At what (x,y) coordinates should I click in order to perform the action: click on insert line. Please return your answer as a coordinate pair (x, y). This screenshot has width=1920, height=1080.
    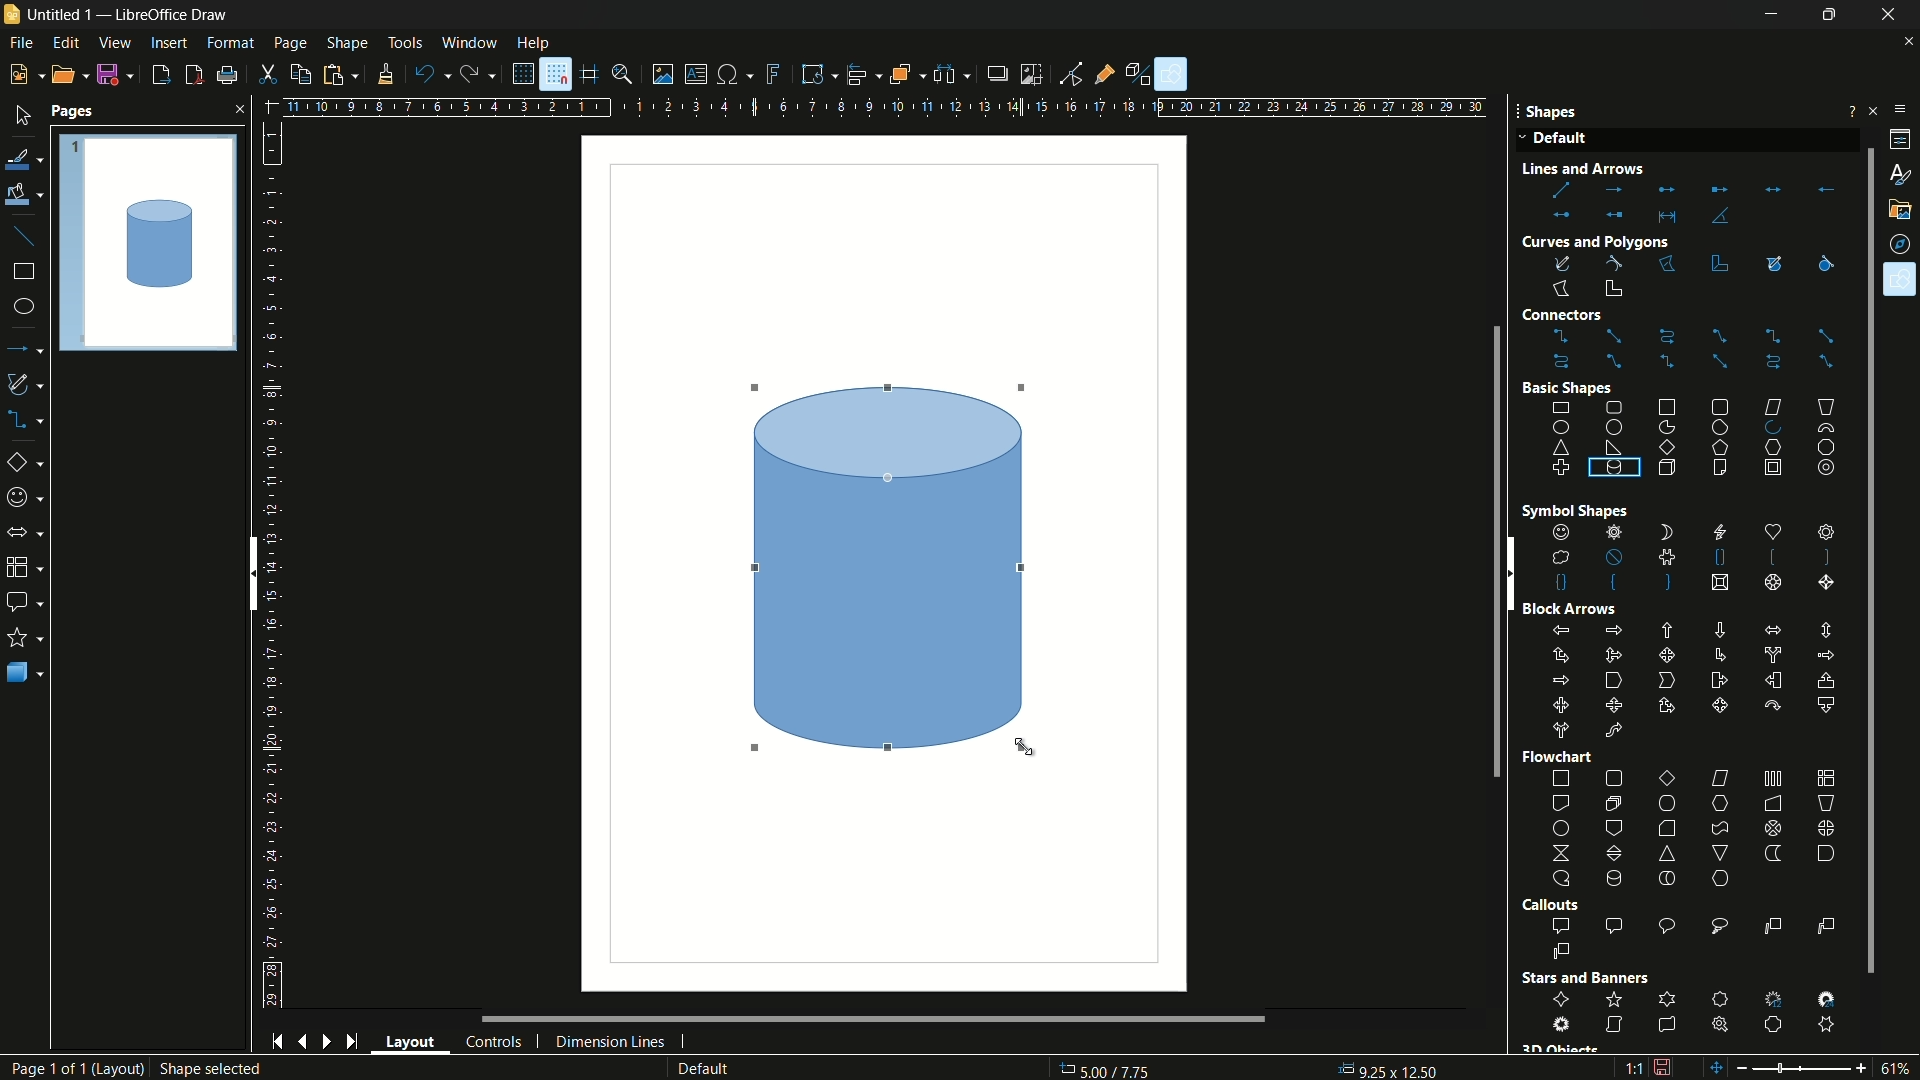
    Looking at the image, I should click on (23, 236).